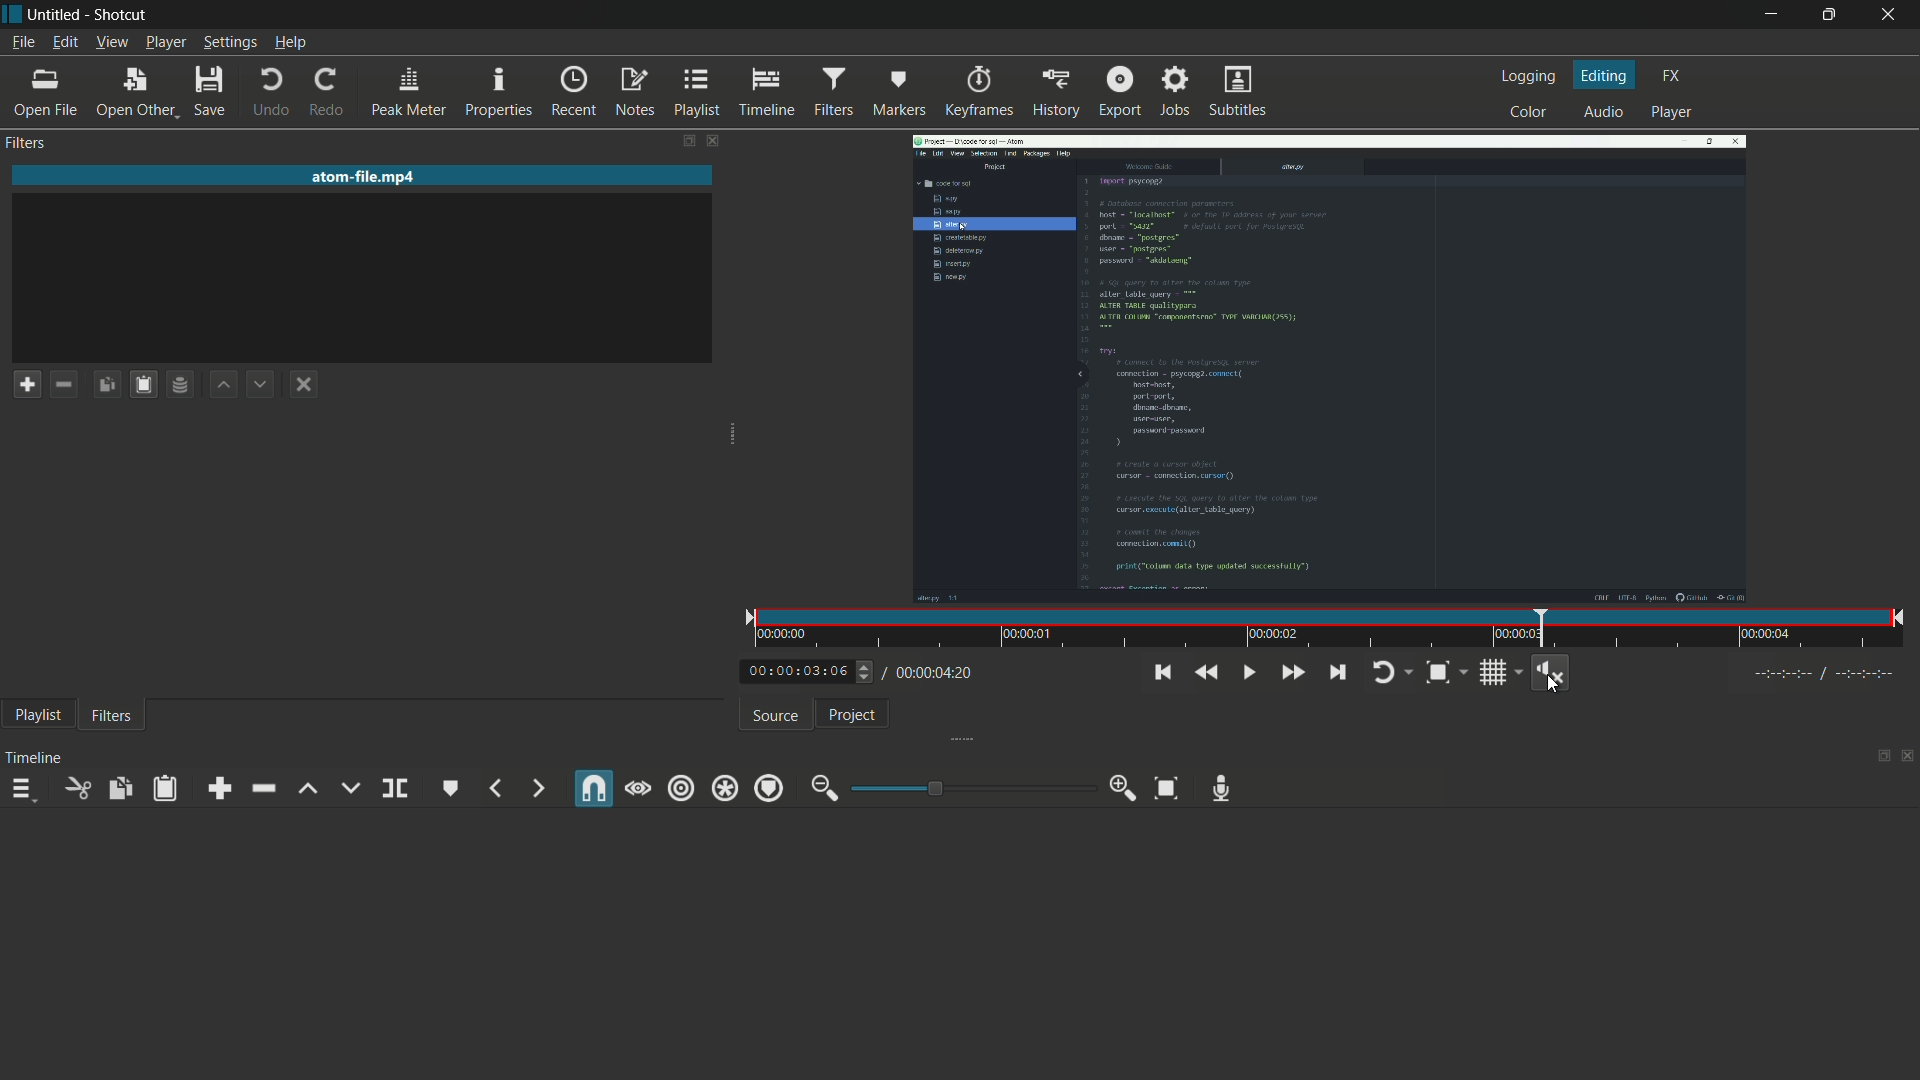 This screenshot has width=1920, height=1080. Describe the element at coordinates (1162, 672) in the screenshot. I see `skip to the previous point` at that location.